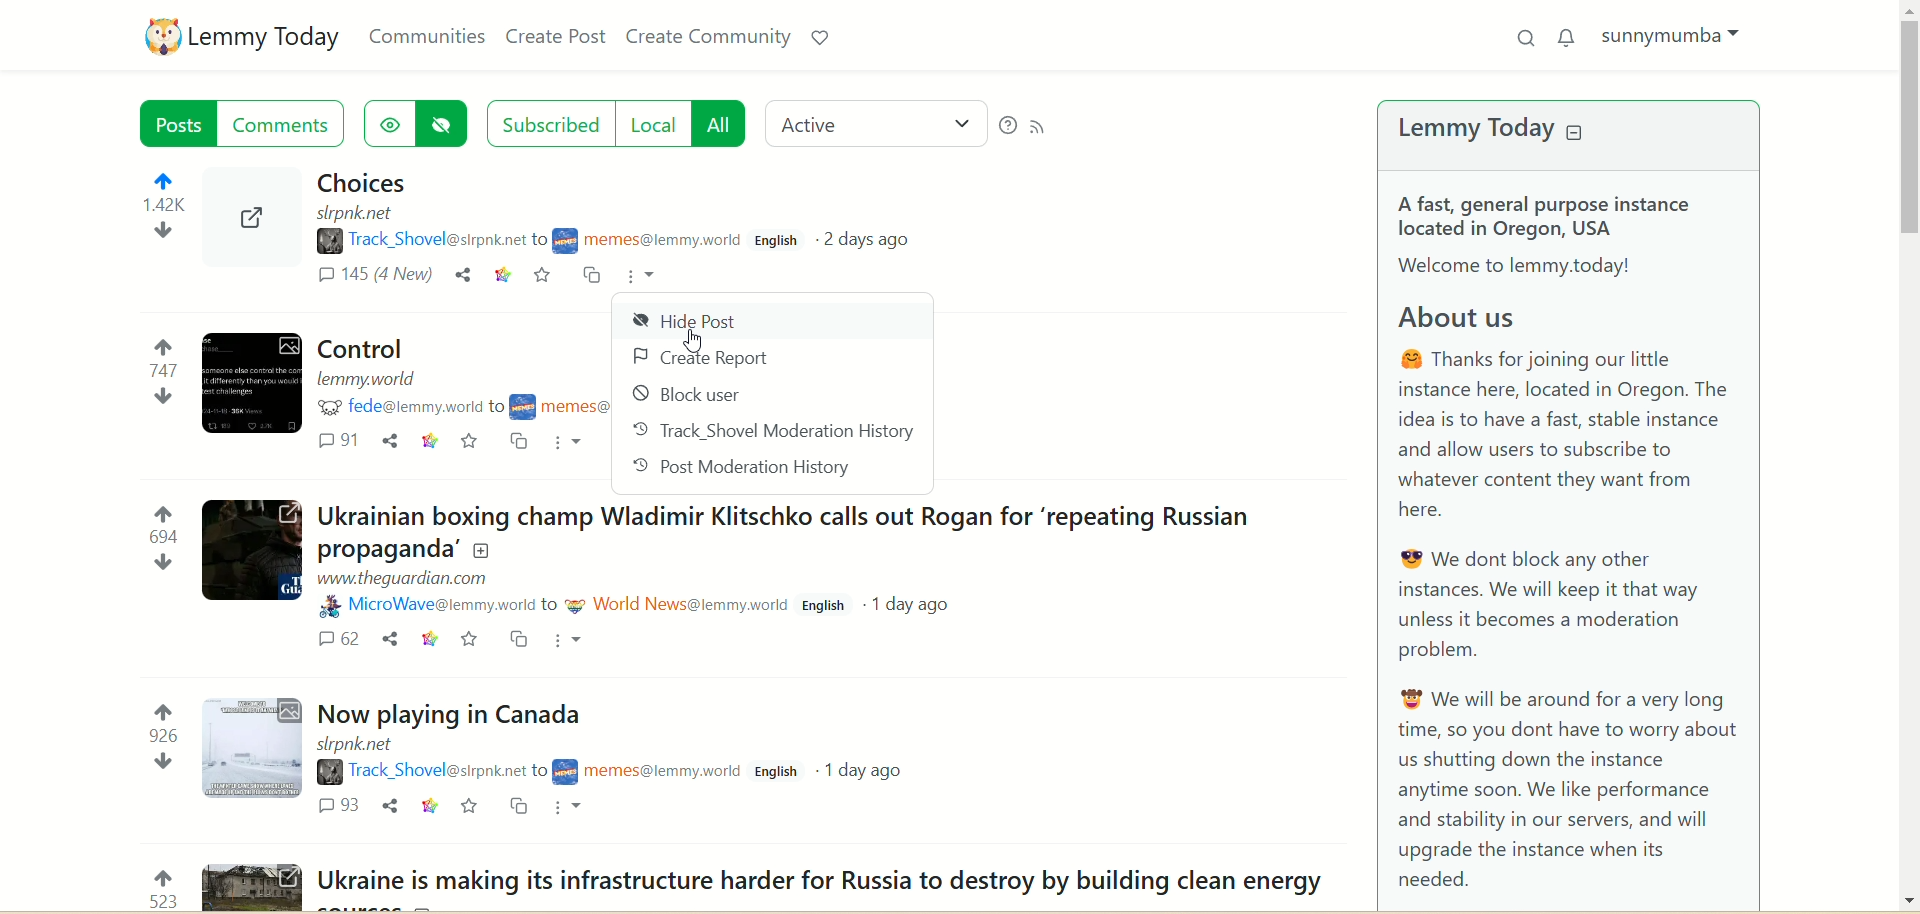  I want to click on all, so click(718, 123).